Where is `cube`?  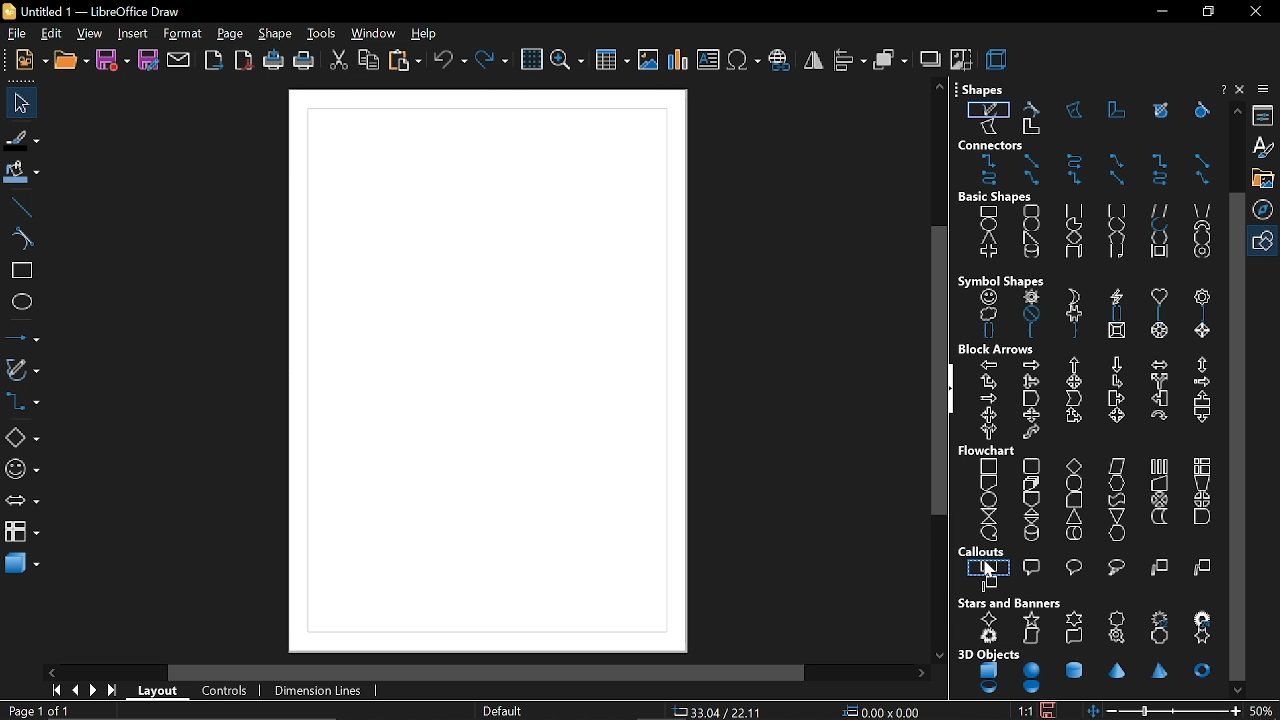
cube is located at coordinates (990, 671).